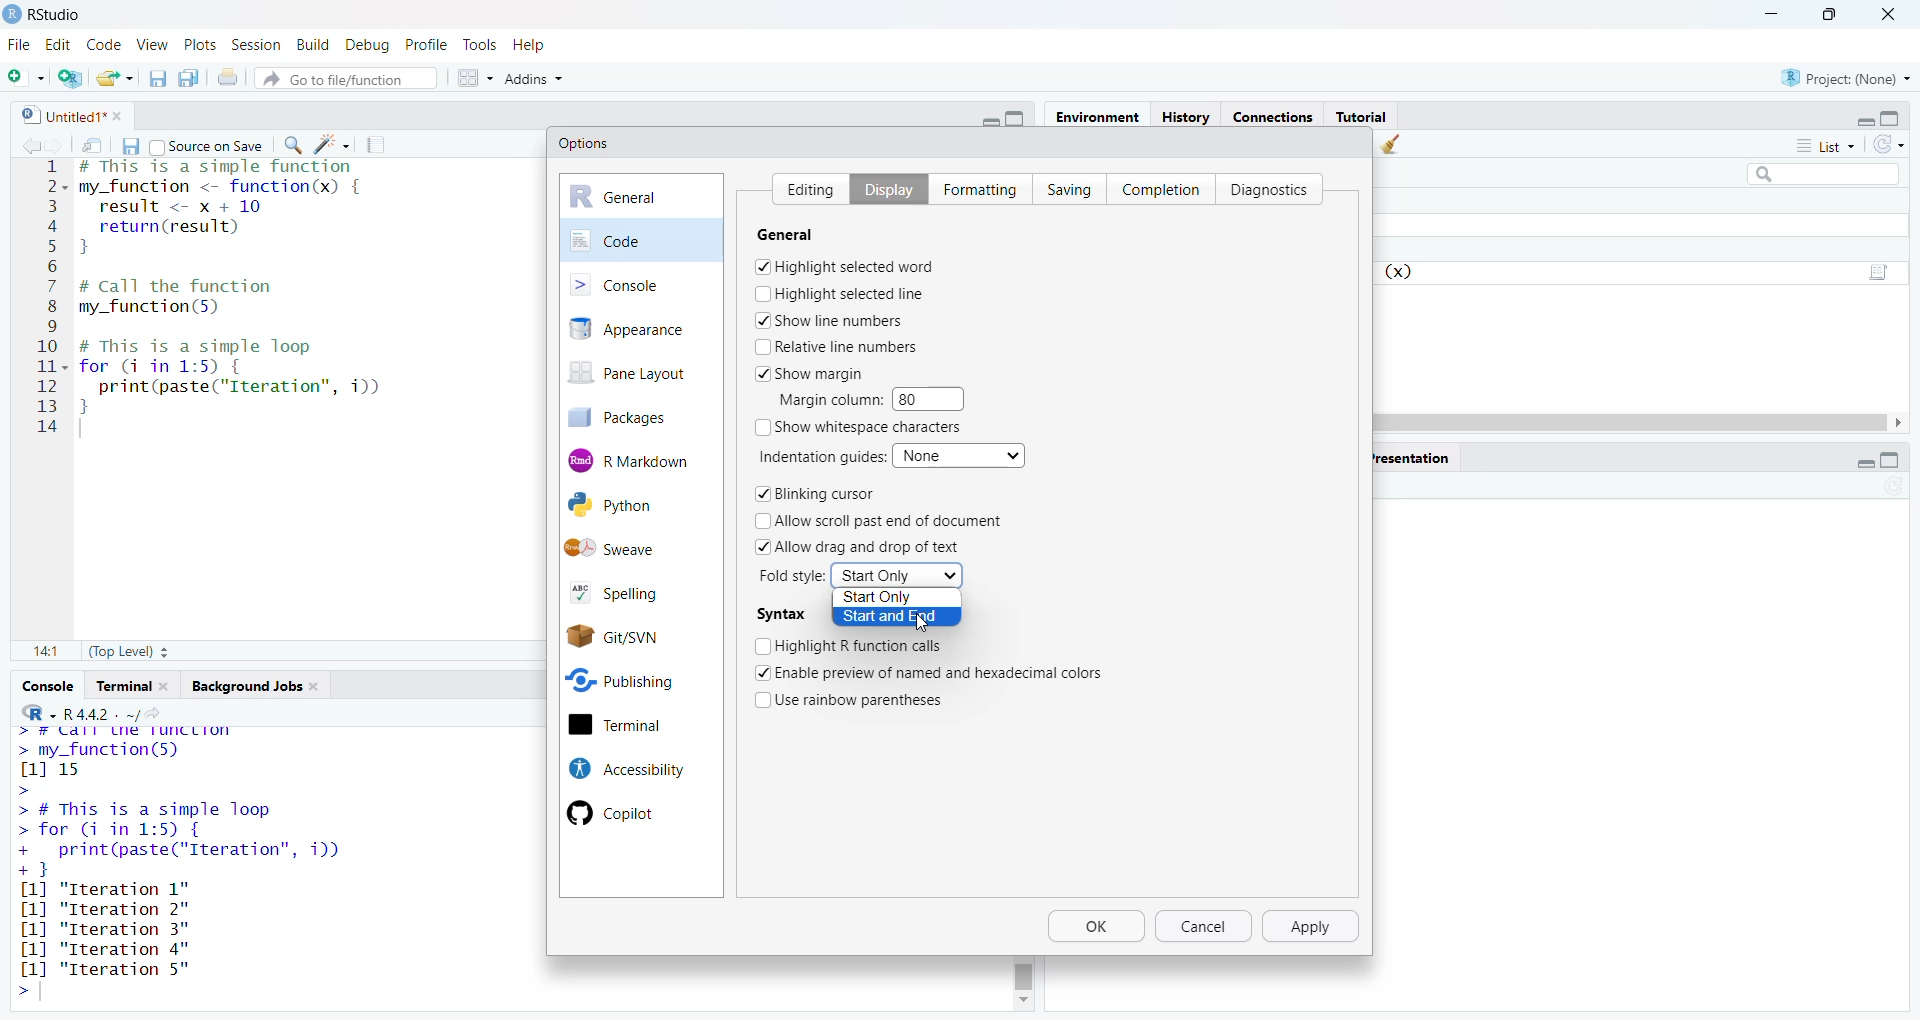  Describe the element at coordinates (1271, 114) in the screenshot. I see `connections` at that location.